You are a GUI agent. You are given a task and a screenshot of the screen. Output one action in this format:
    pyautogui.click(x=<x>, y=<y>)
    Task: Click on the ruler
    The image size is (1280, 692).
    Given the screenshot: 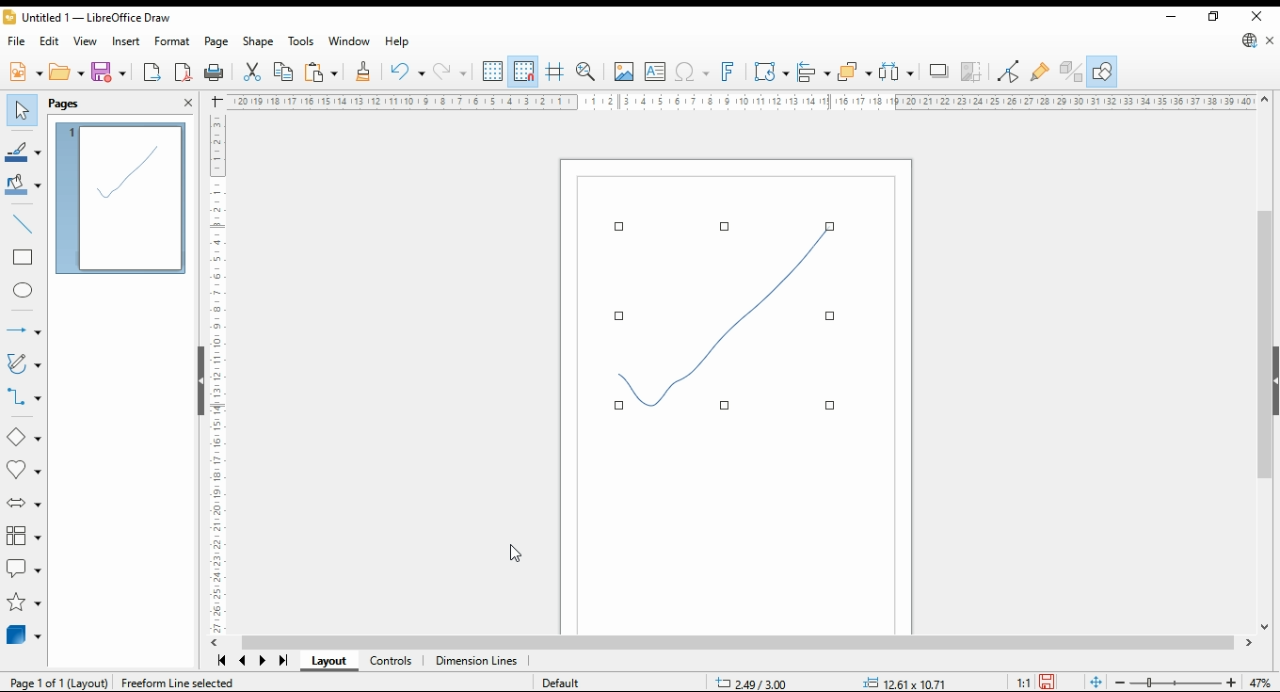 What is the action you would take?
    pyautogui.click(x=739, y=101)
    